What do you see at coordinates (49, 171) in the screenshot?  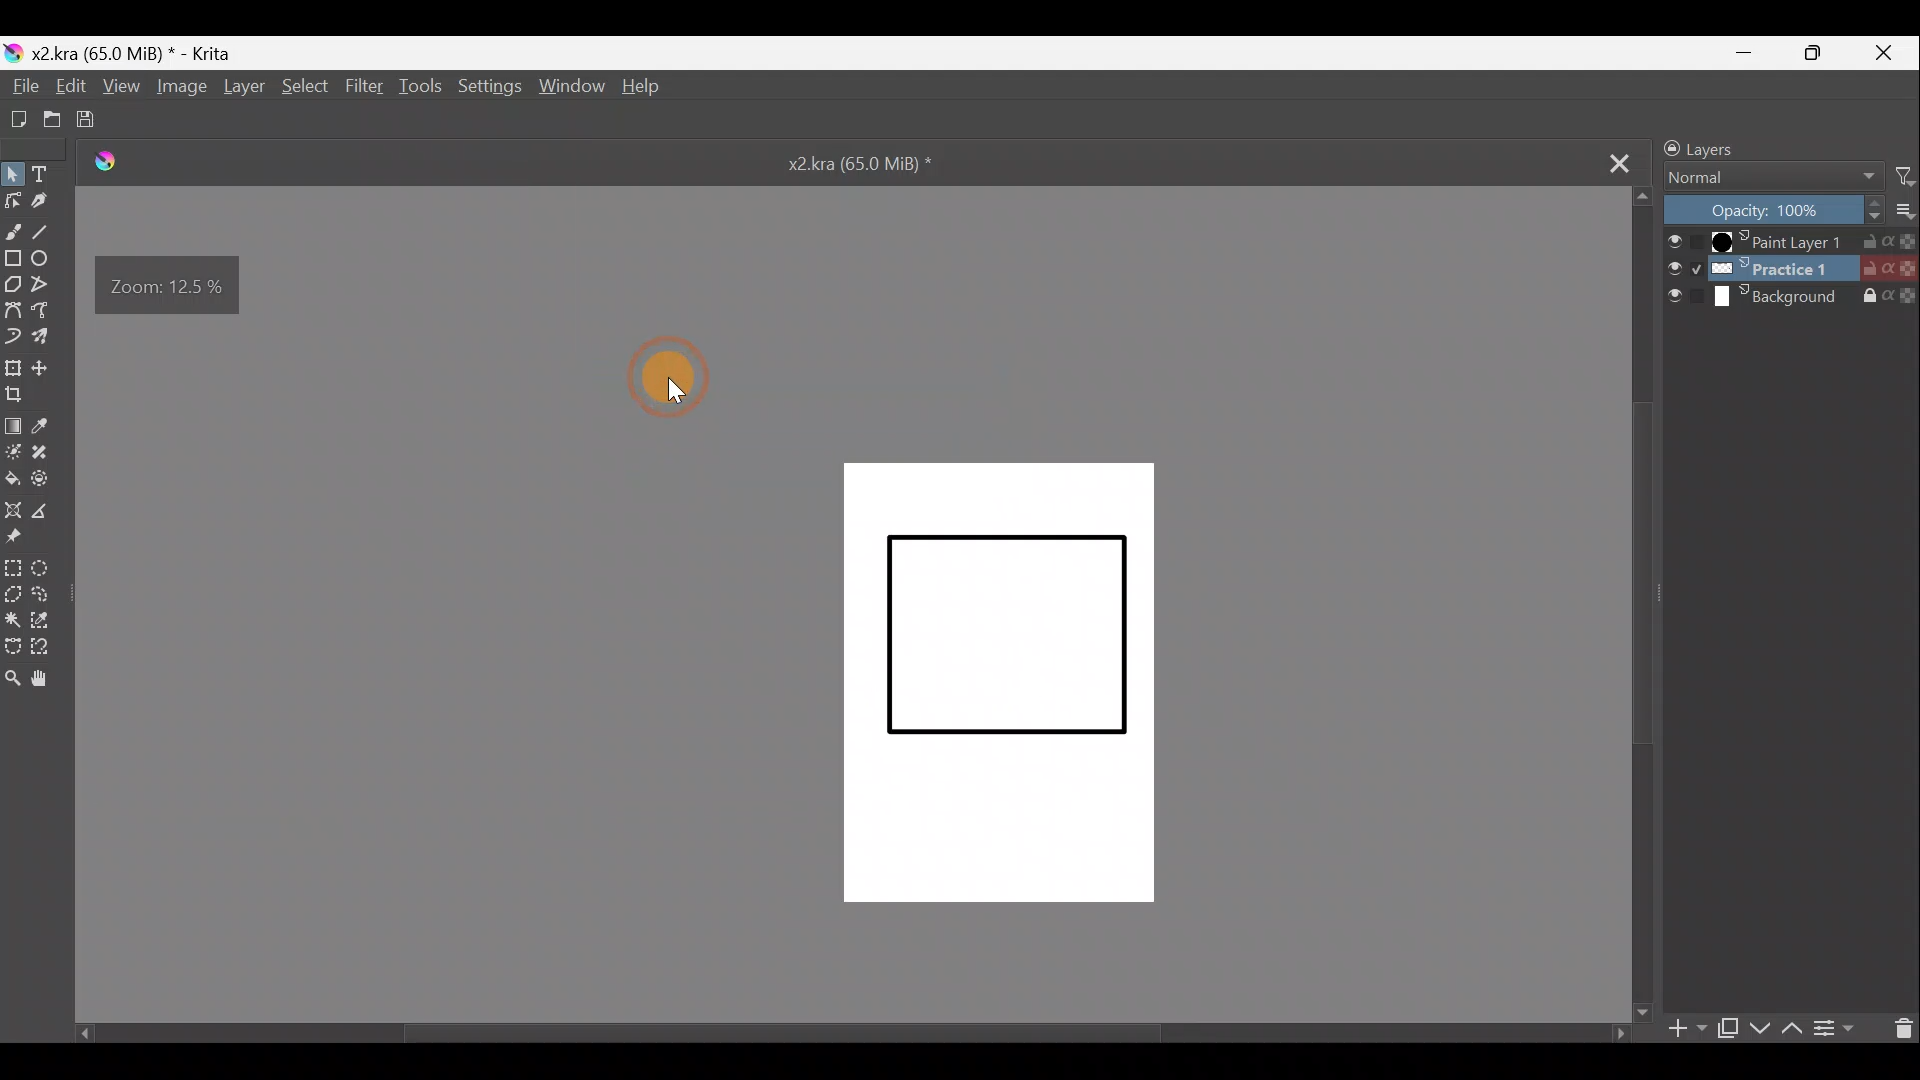 I see `Text tool` at bounding box center [49, 171].